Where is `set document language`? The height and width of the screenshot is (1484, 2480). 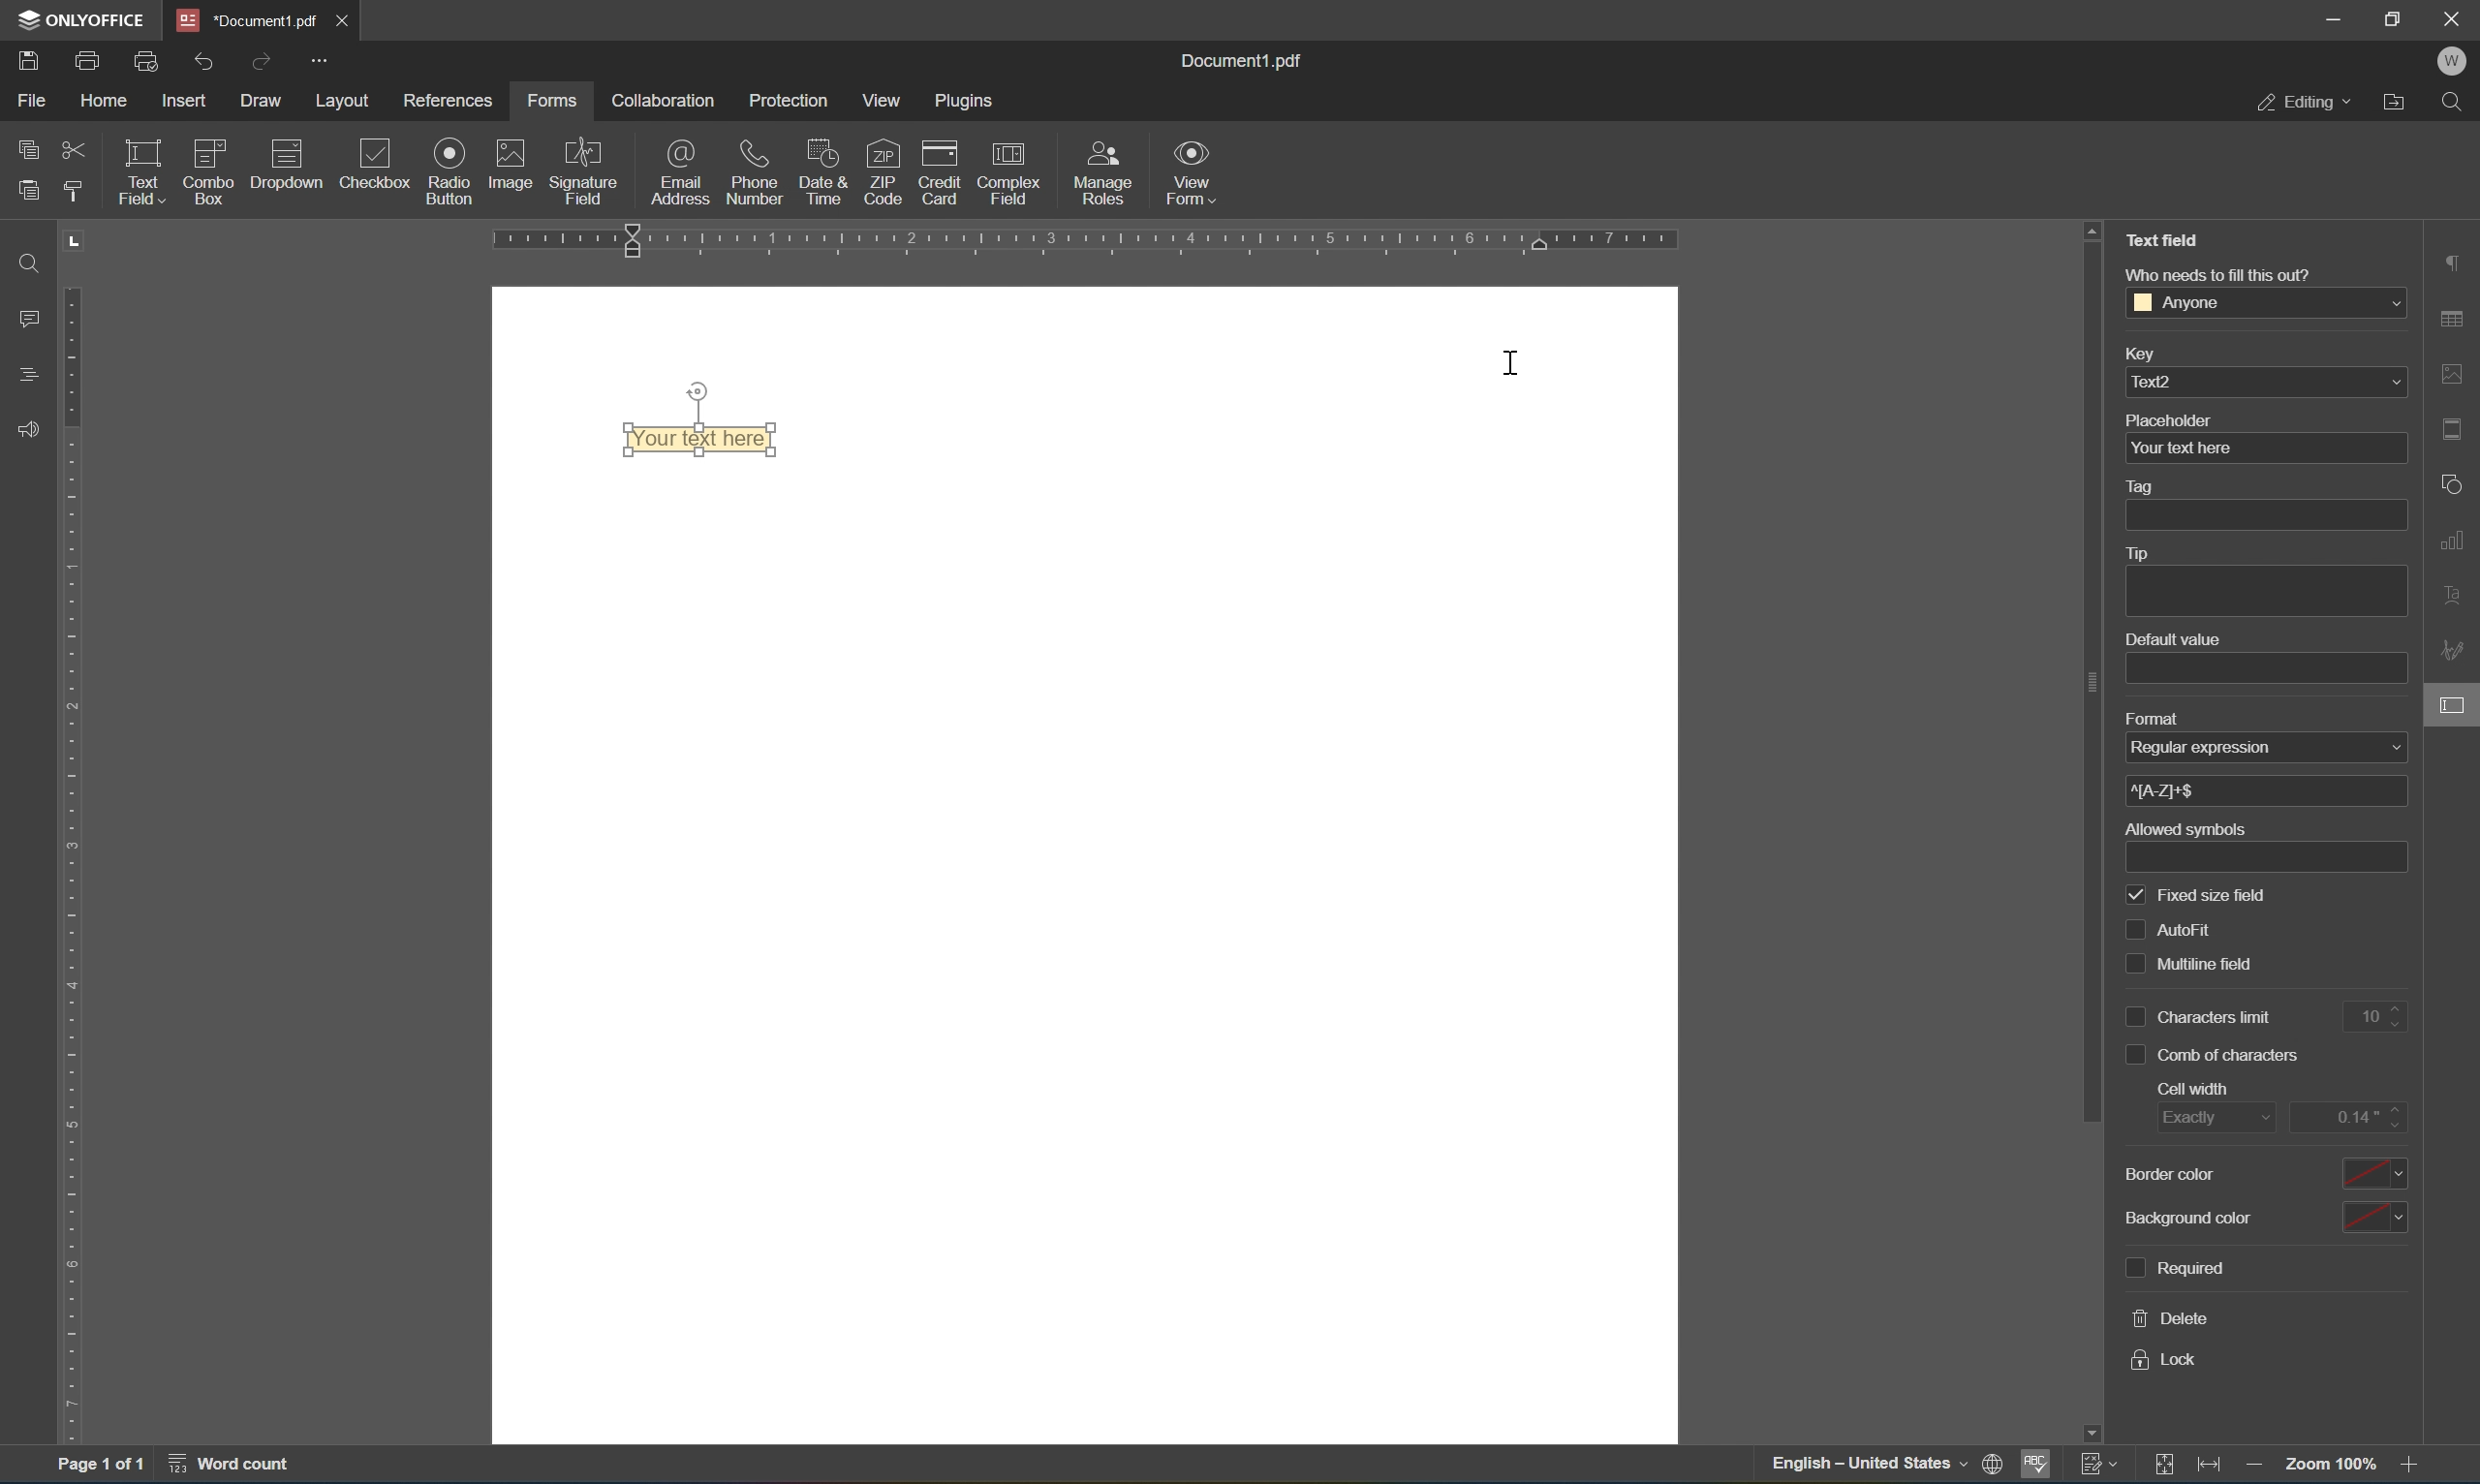
set document language is located at coordinates (1885, 1467).